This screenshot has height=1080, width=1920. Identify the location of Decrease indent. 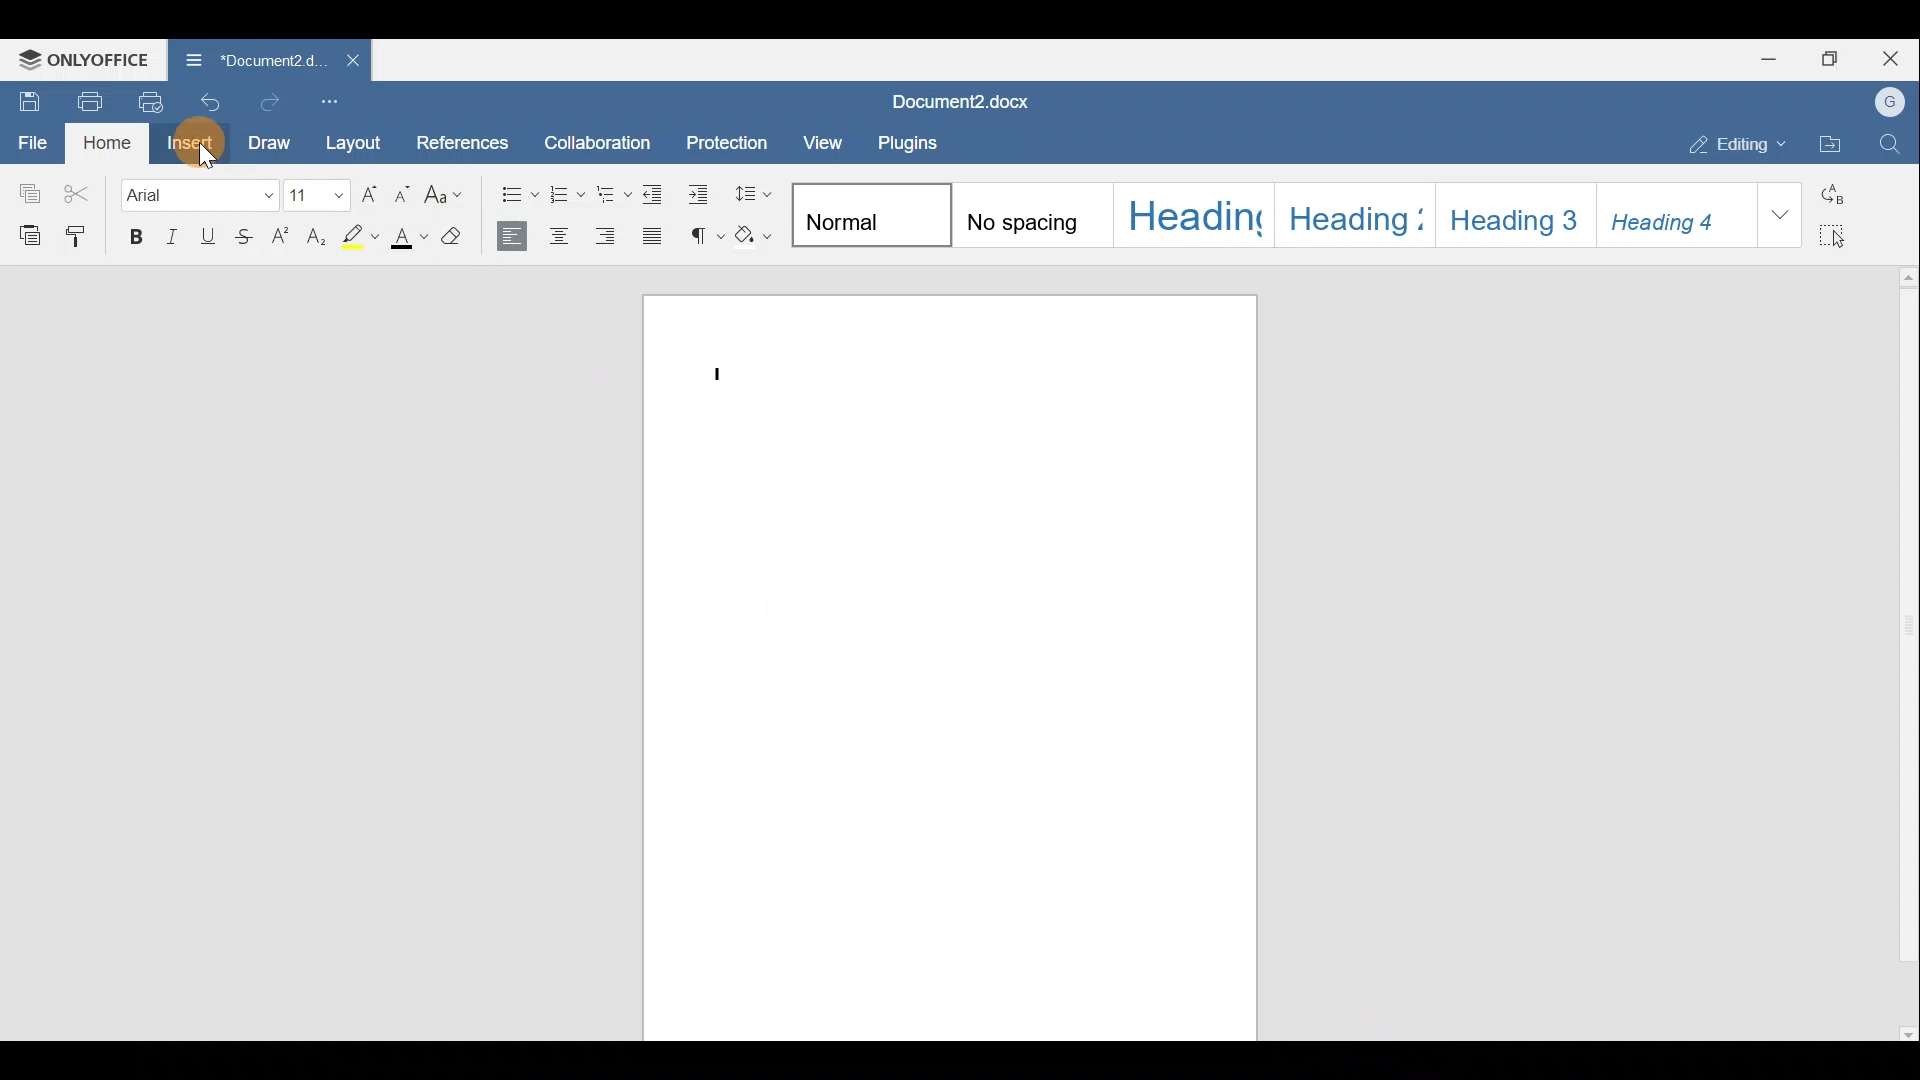
(656, 193).